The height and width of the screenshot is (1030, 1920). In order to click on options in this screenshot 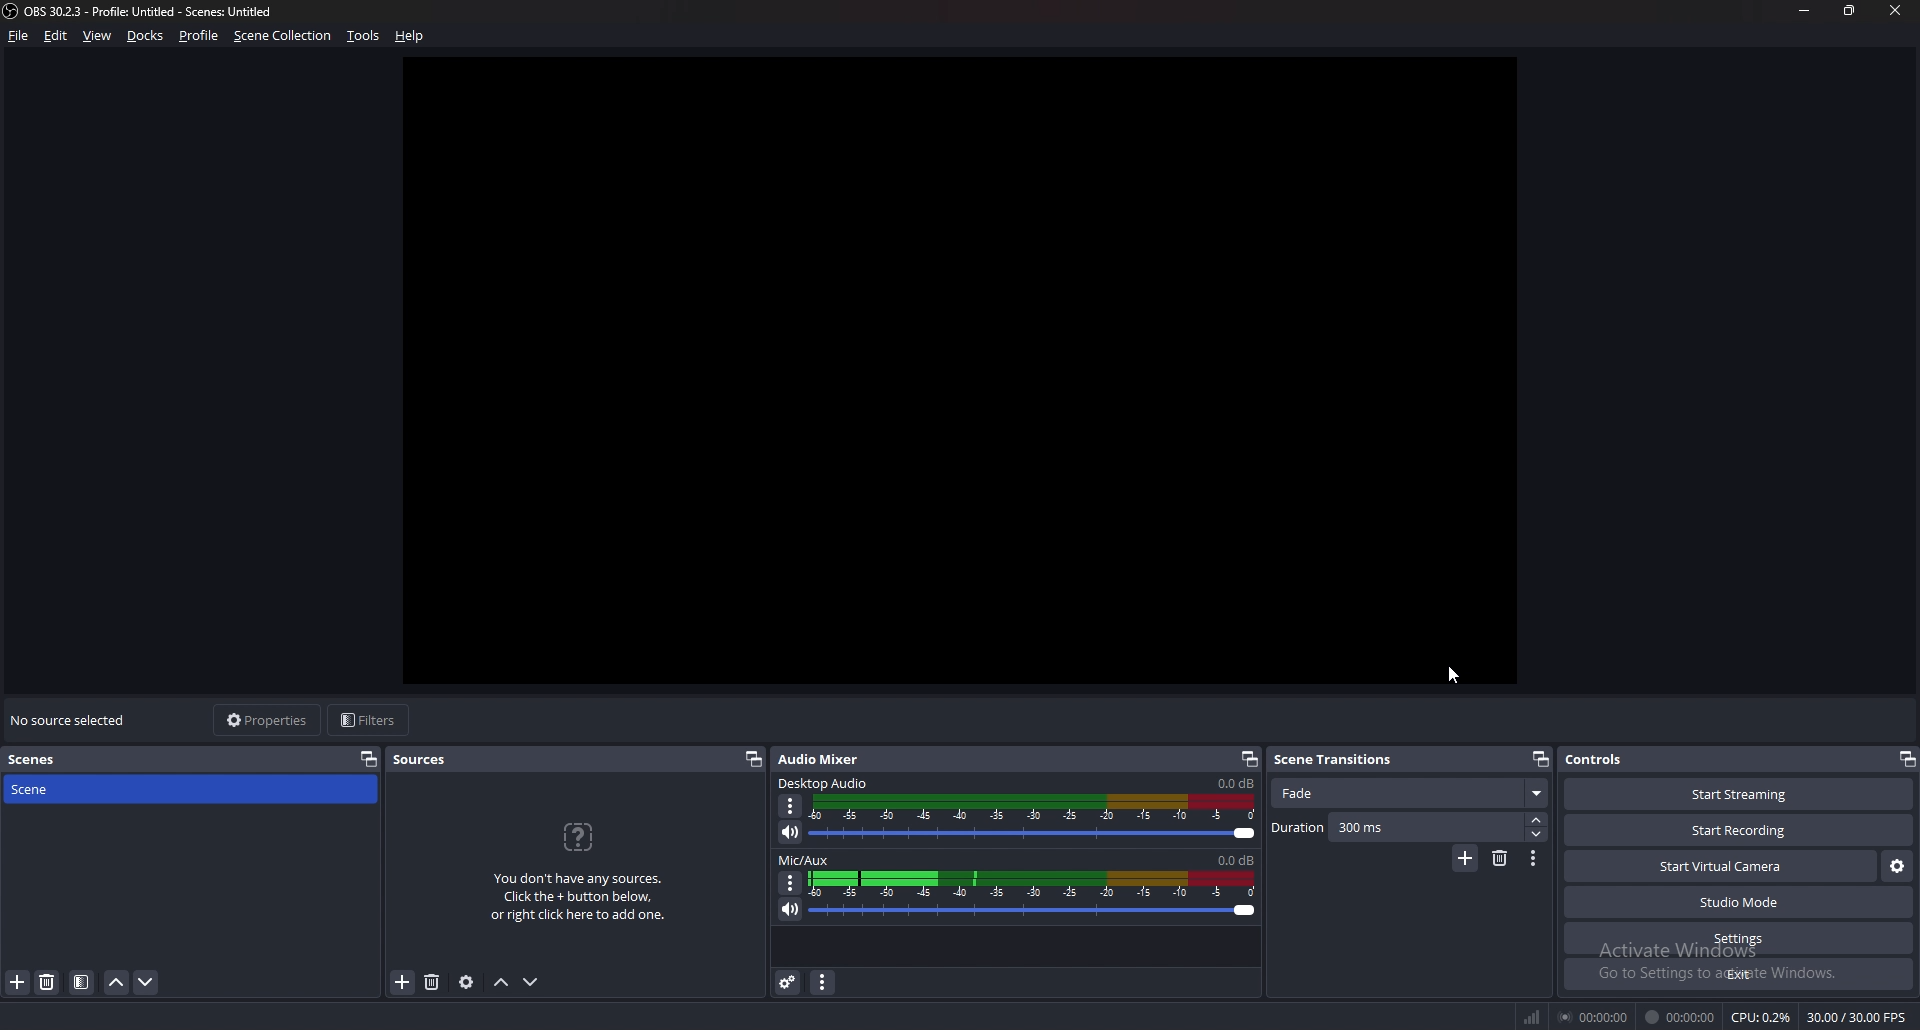, I will do `click(792, 806)`.